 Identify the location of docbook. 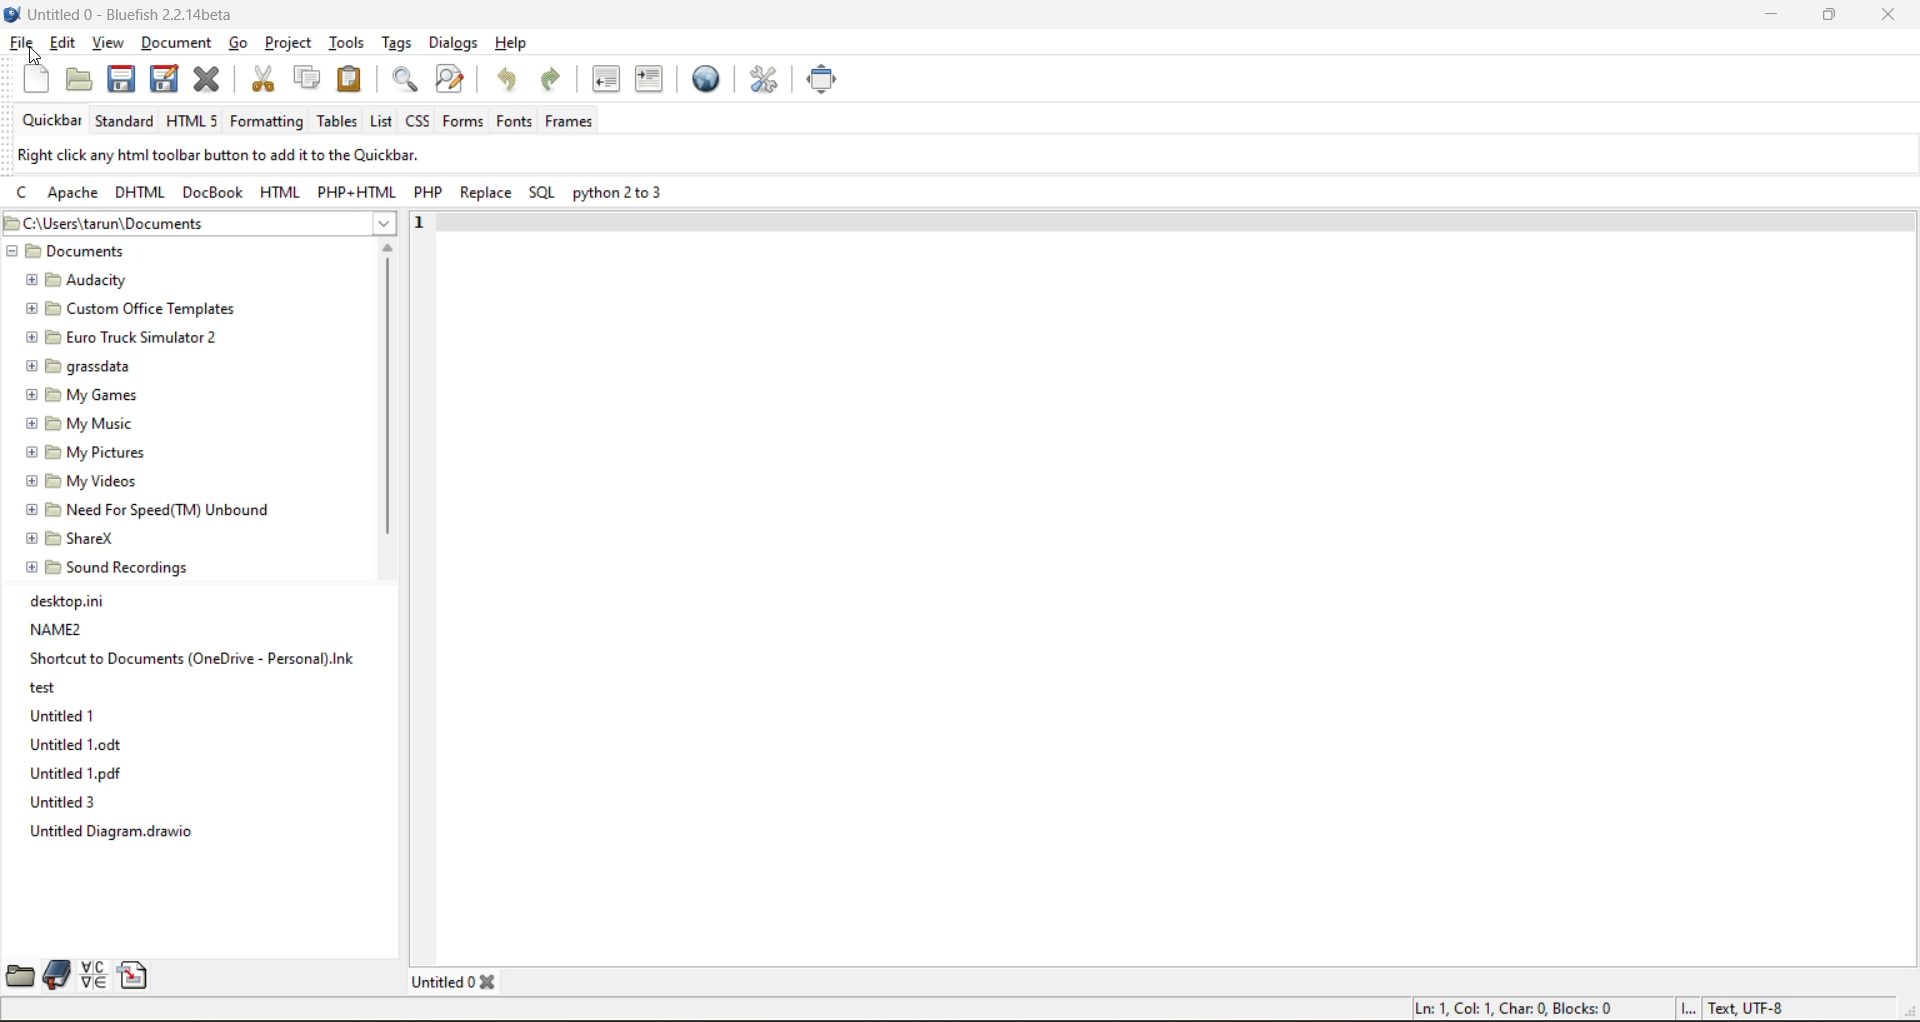
(214, 191).